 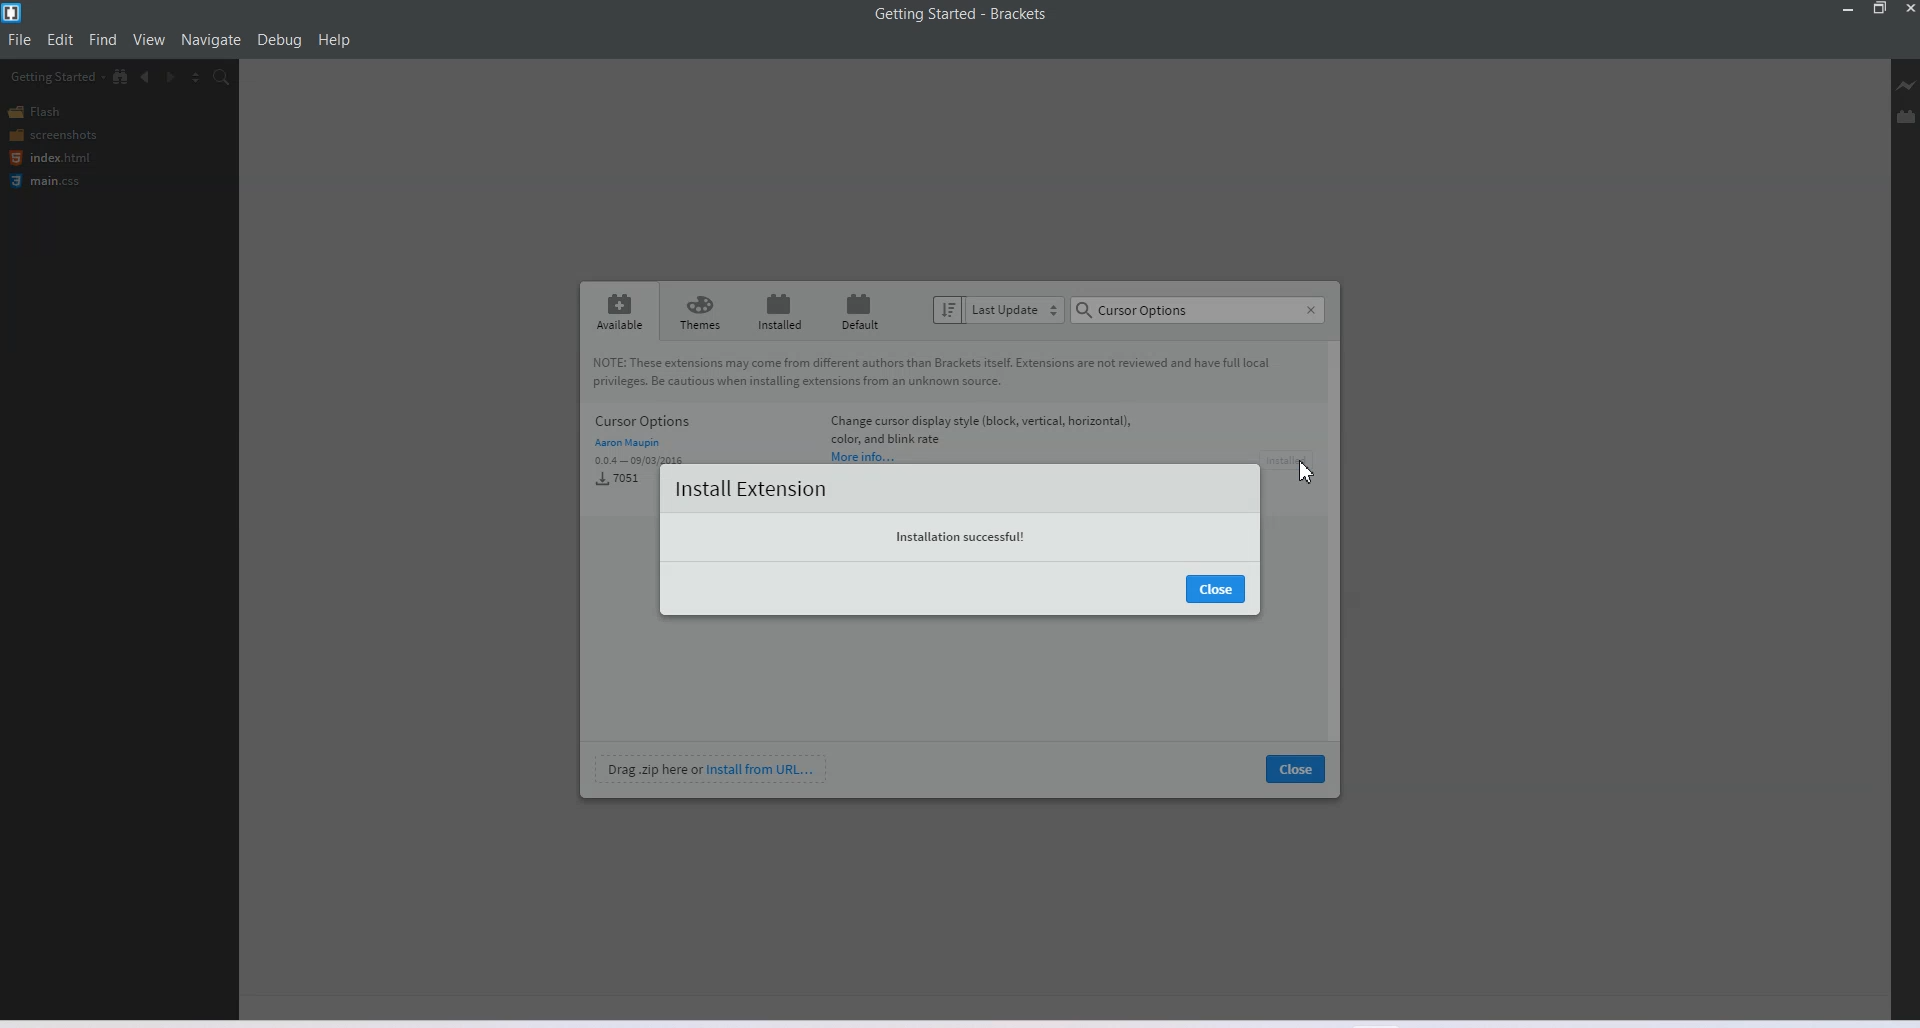 What do you see at coordinates (171, 78) in the screenshot?
I see `Navigate Forwards` at bounding box center [171, 78].